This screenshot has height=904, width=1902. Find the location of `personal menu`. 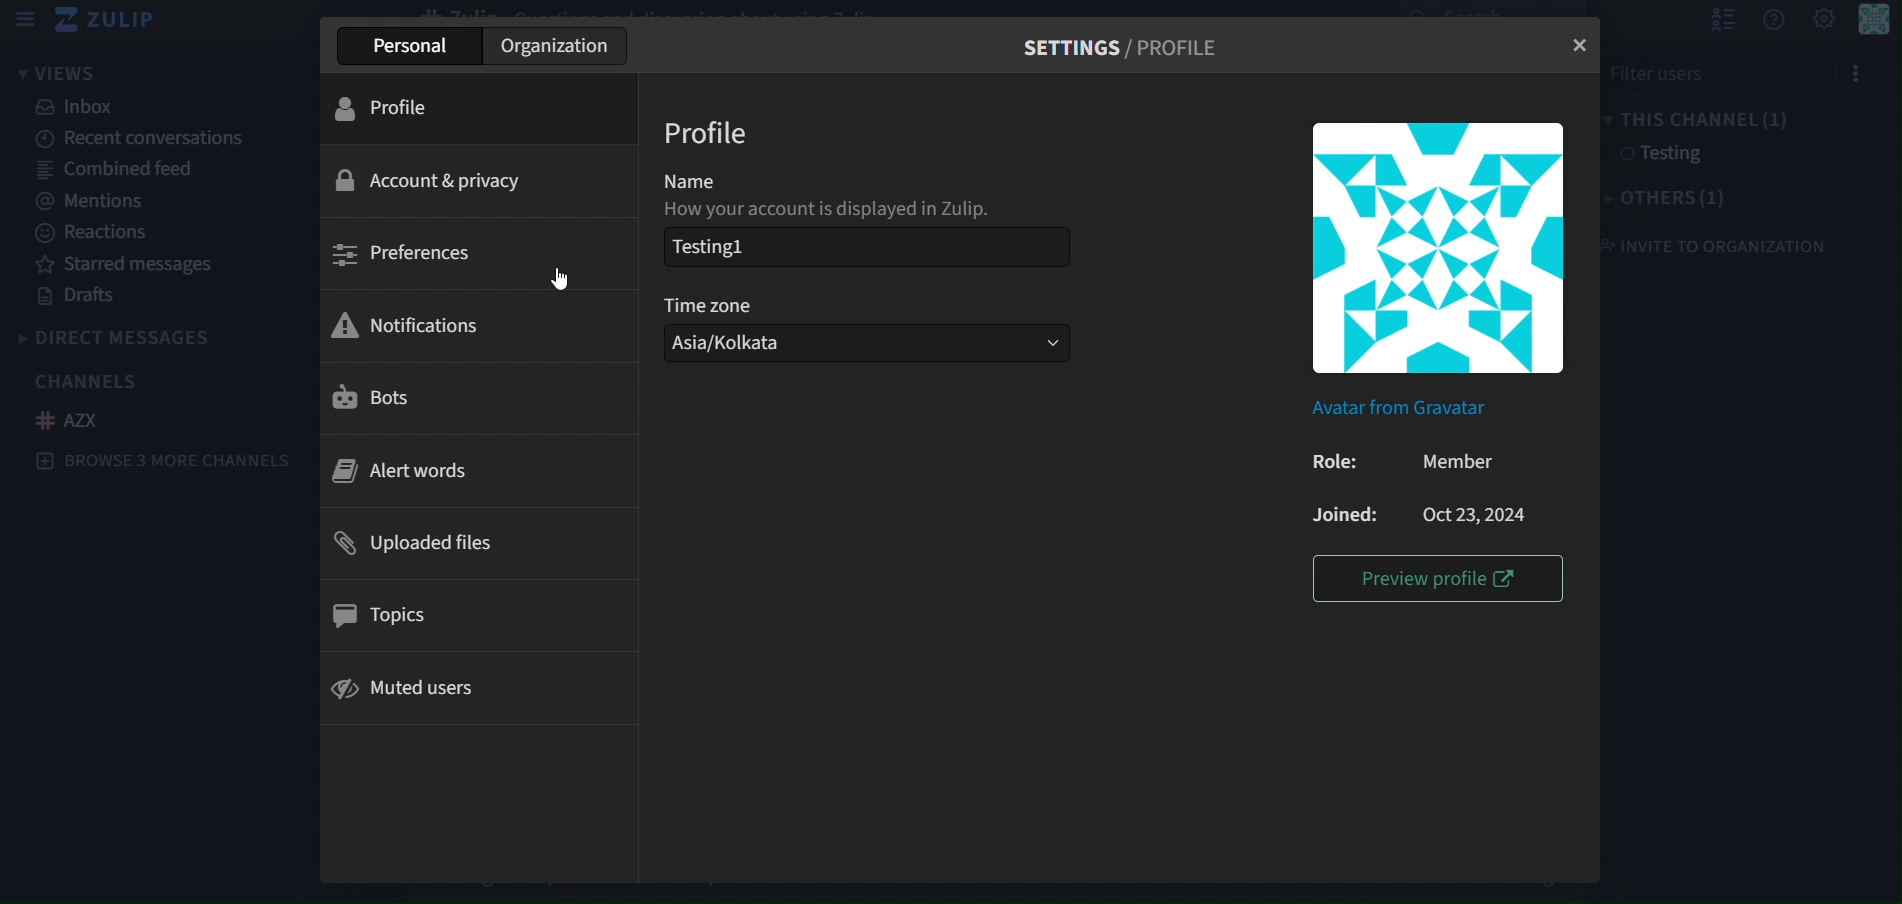

personal menu is located at coordinates (1872, 27).